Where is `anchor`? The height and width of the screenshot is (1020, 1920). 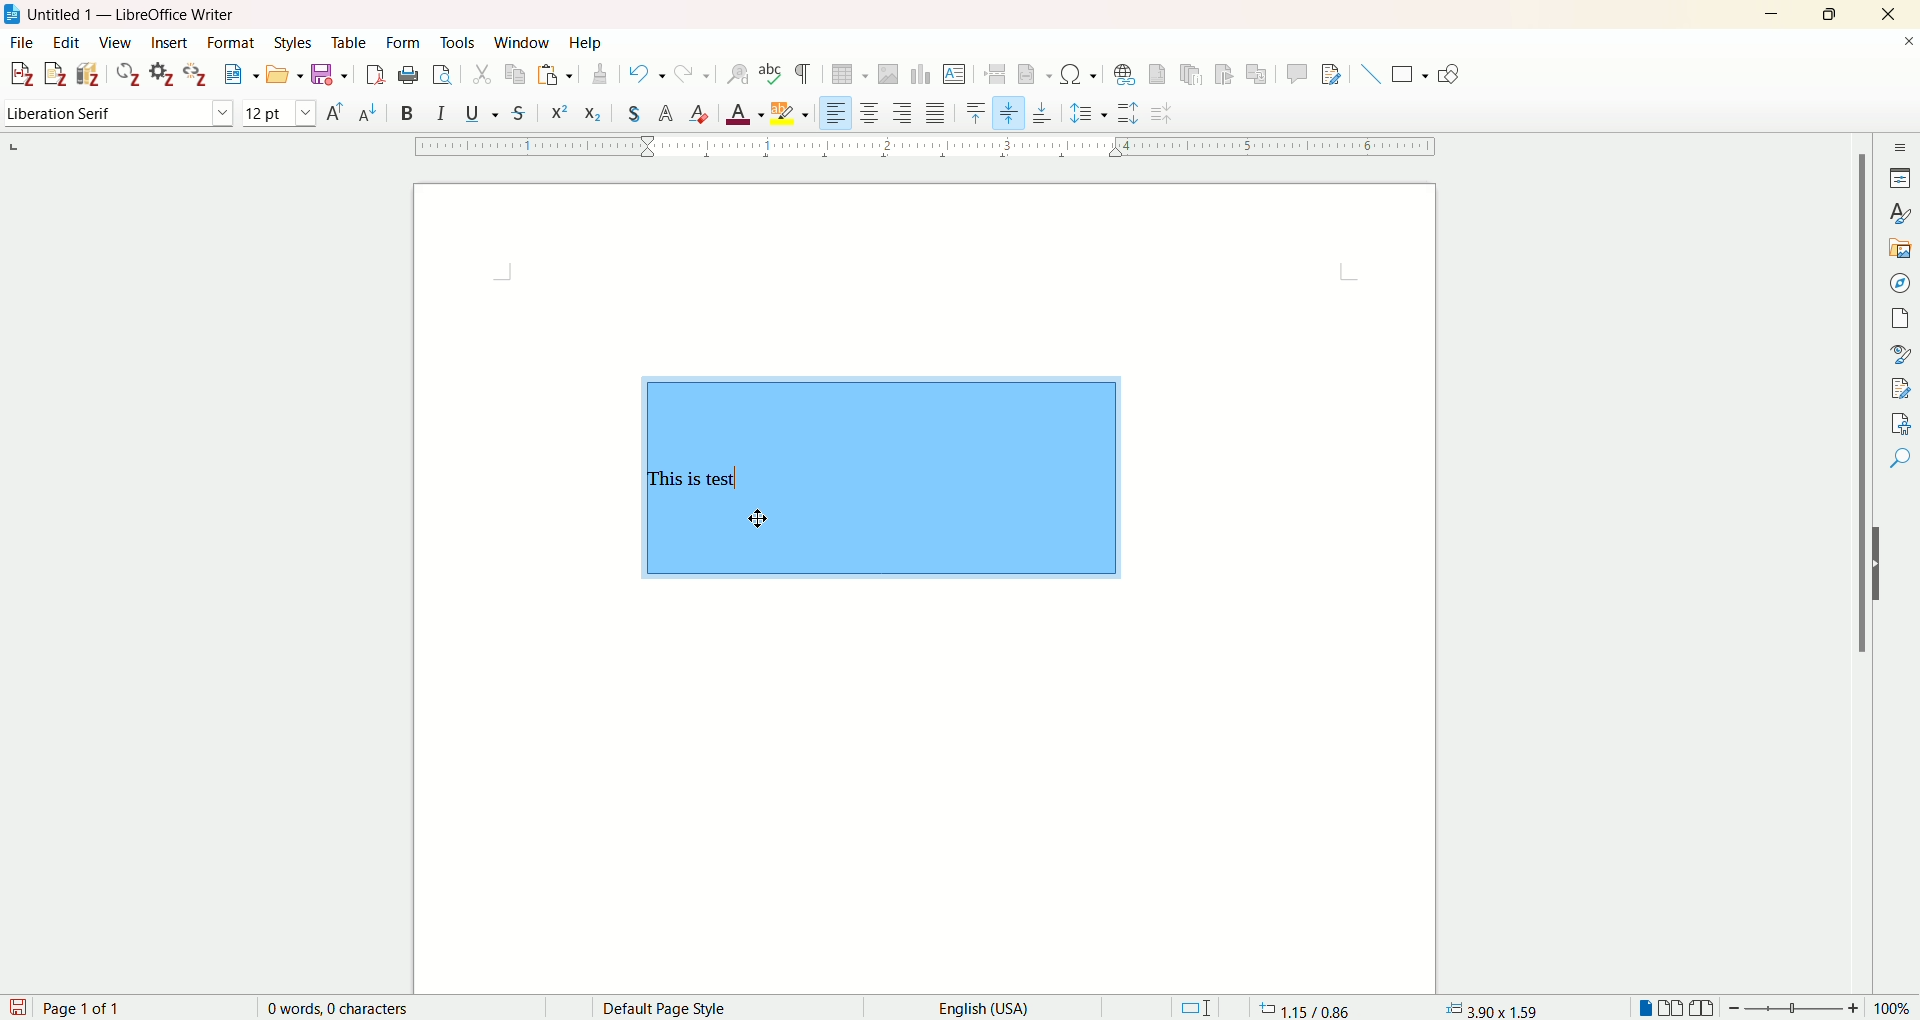
anchor is located at coordinates (25, 113).